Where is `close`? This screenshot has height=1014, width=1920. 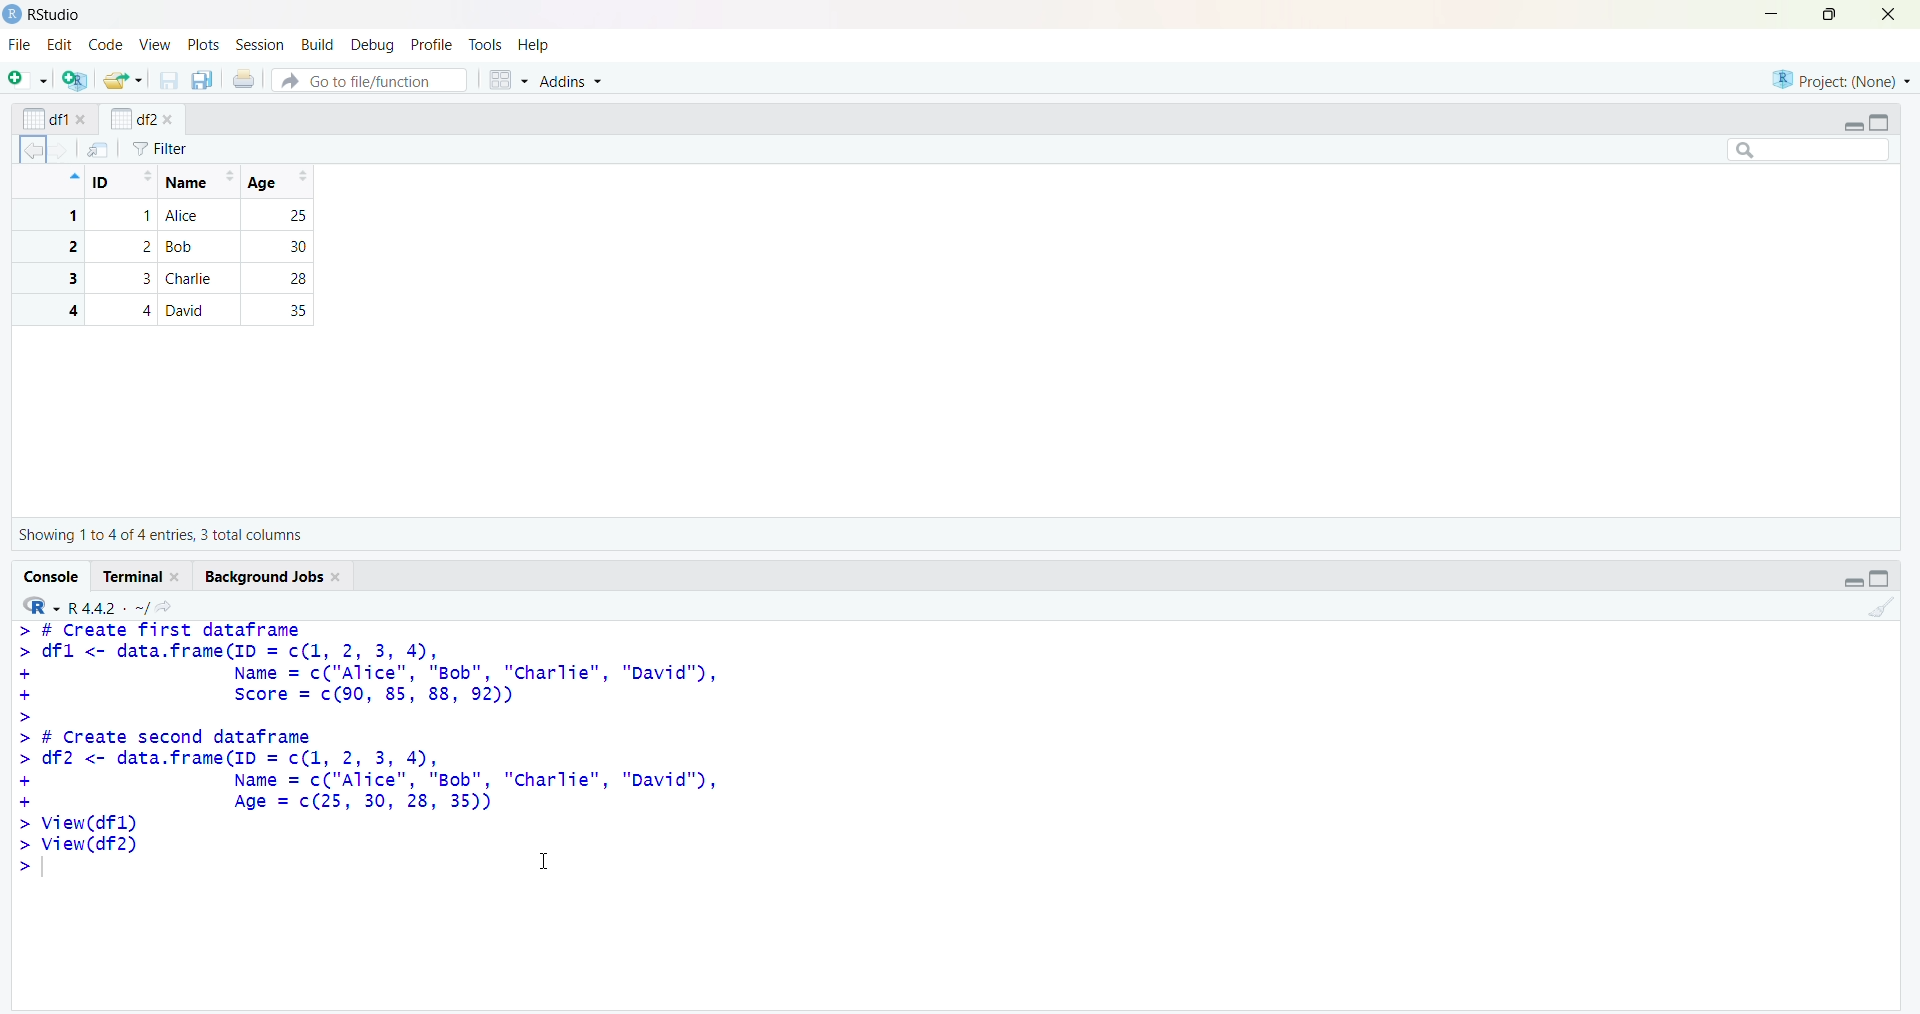 close is located at coordinates (168, 120).